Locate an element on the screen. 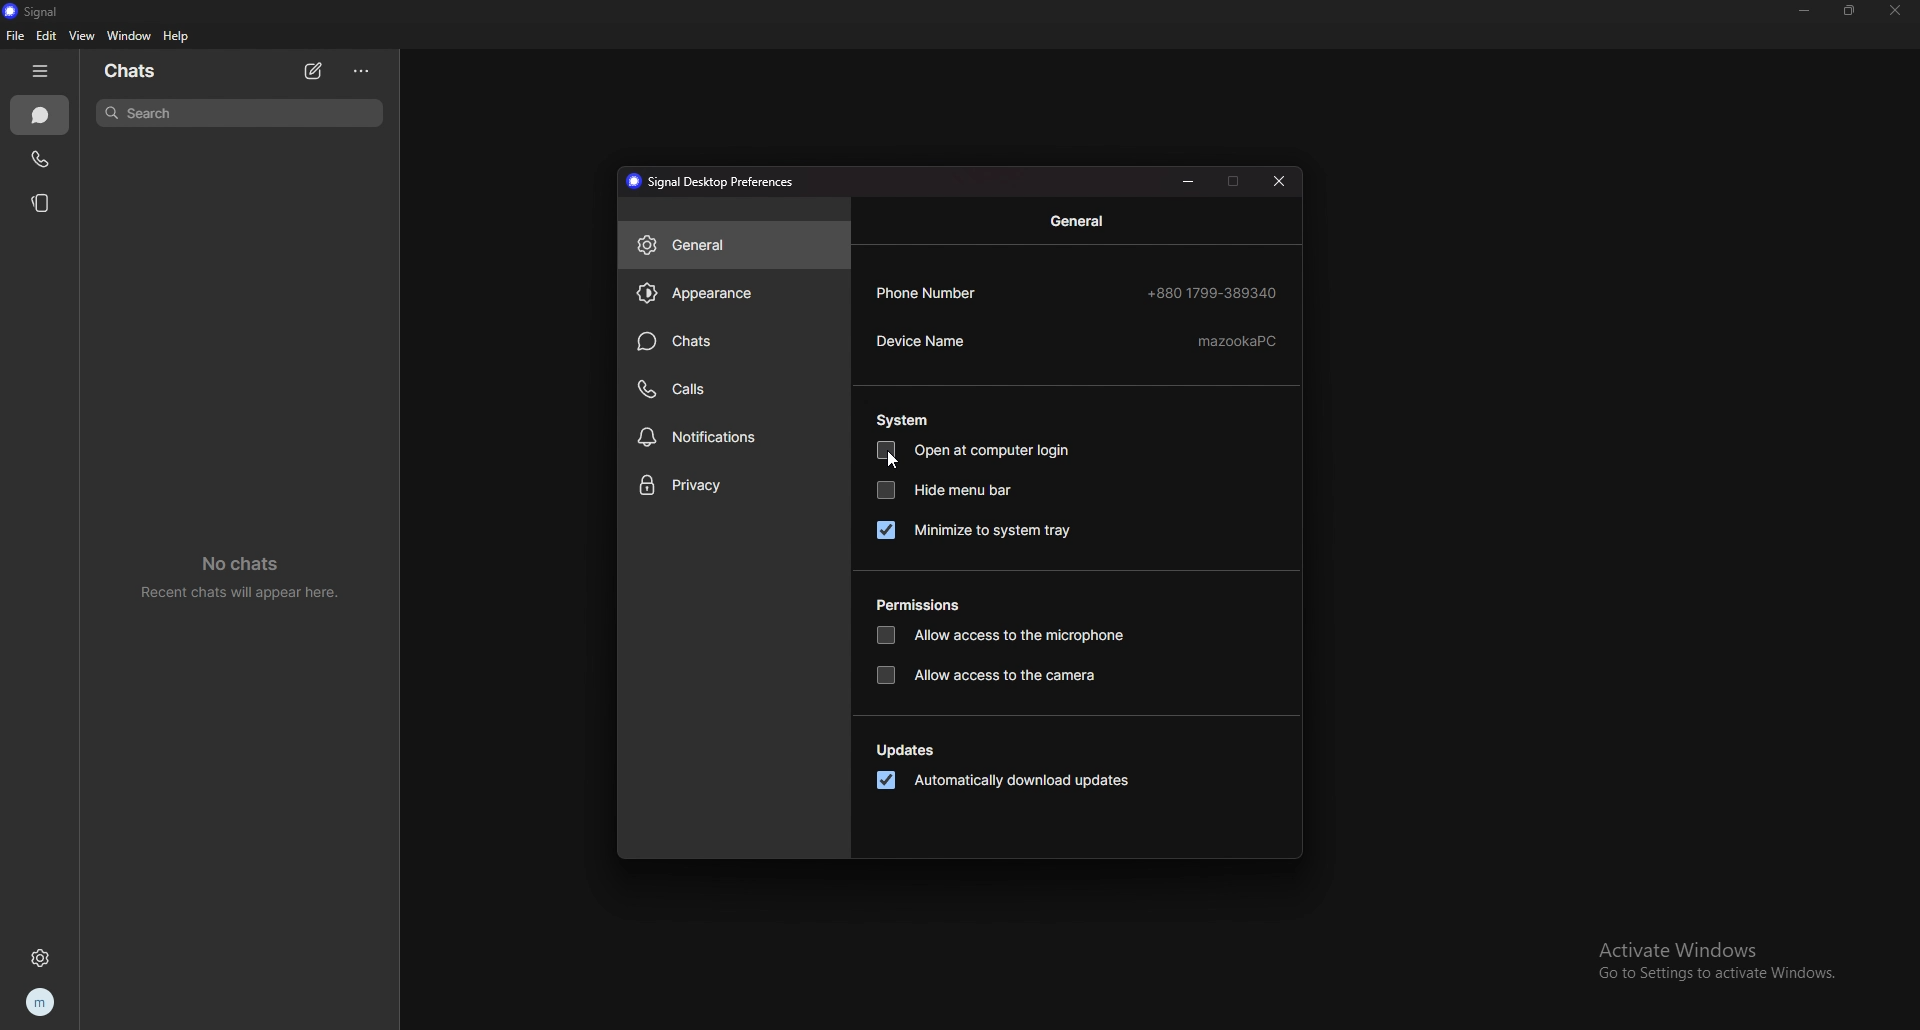 The image size is (1920, 1030). resize is located at coordinates (1850, 10).